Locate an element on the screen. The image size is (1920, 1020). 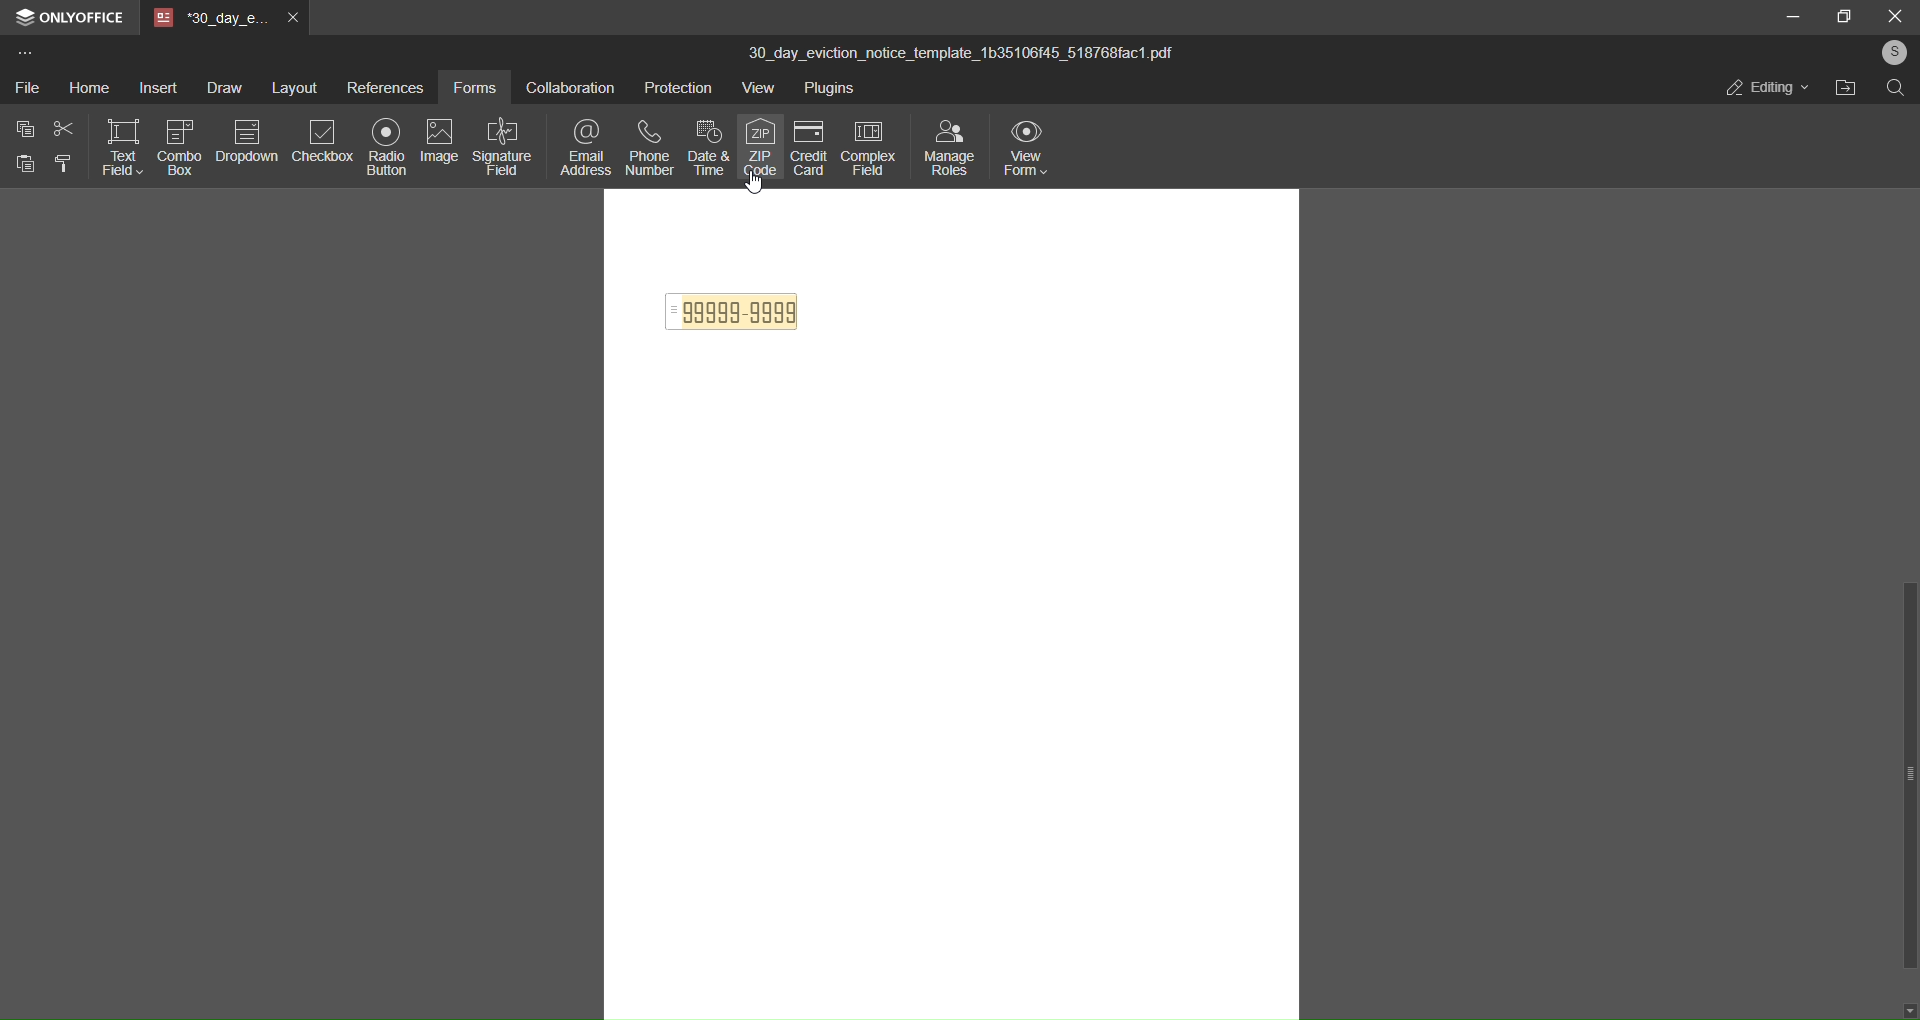
collaboration is located at coordinates (565, 86).